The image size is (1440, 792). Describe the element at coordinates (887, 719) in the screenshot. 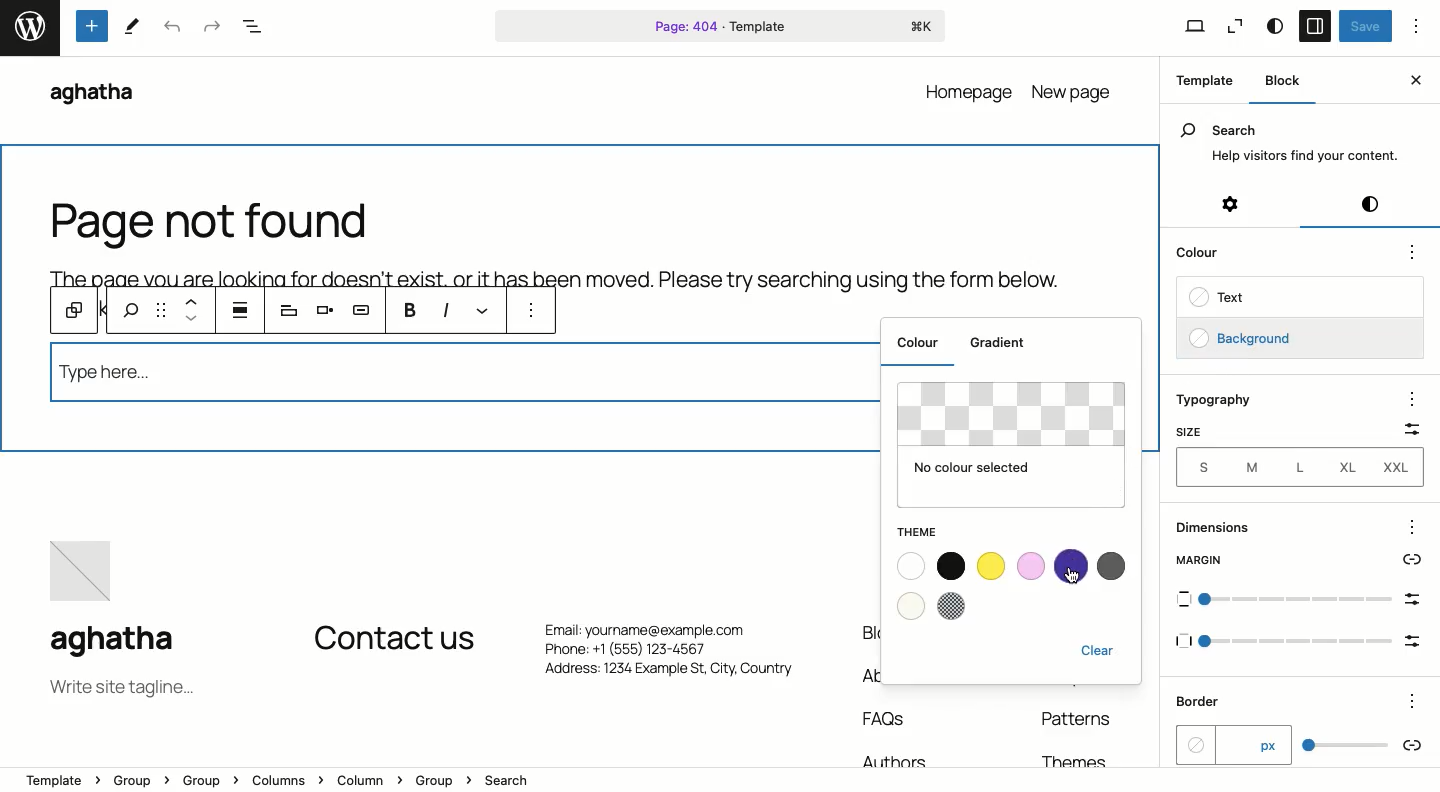

I see `FAQs` at that location.